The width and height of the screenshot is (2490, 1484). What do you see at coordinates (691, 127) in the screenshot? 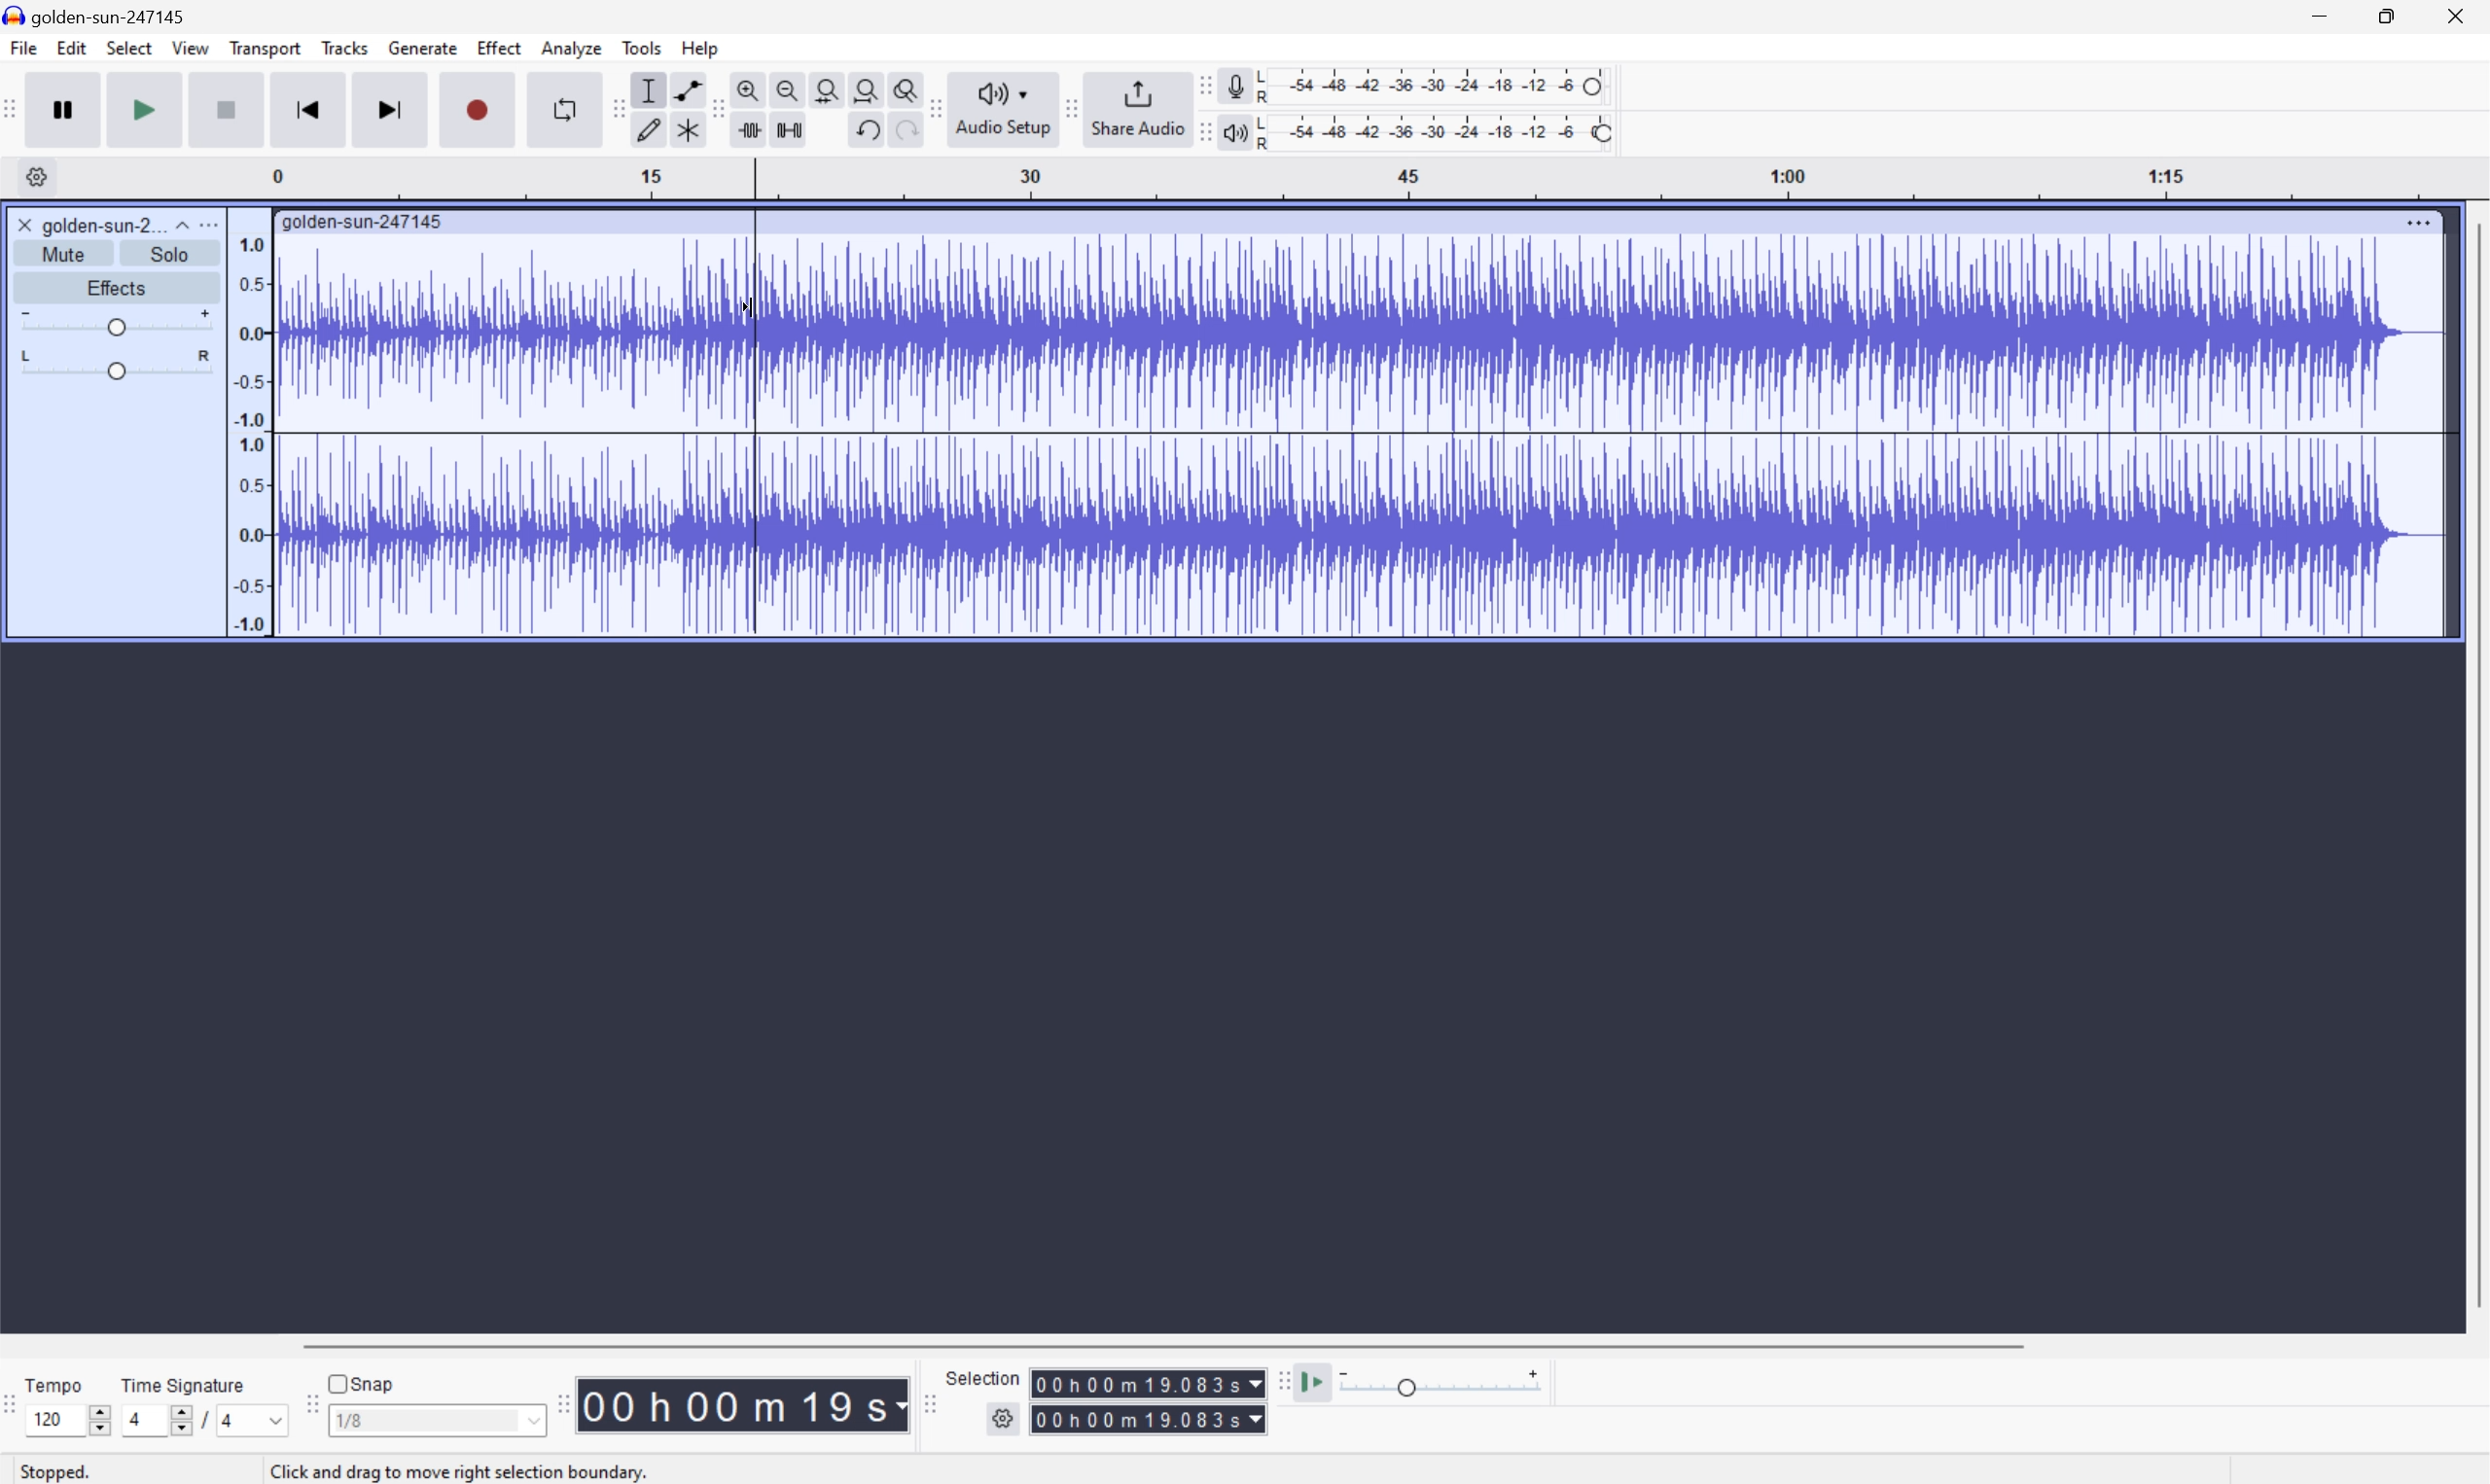
I see `Multi tool` at bounding box center [691, 127].